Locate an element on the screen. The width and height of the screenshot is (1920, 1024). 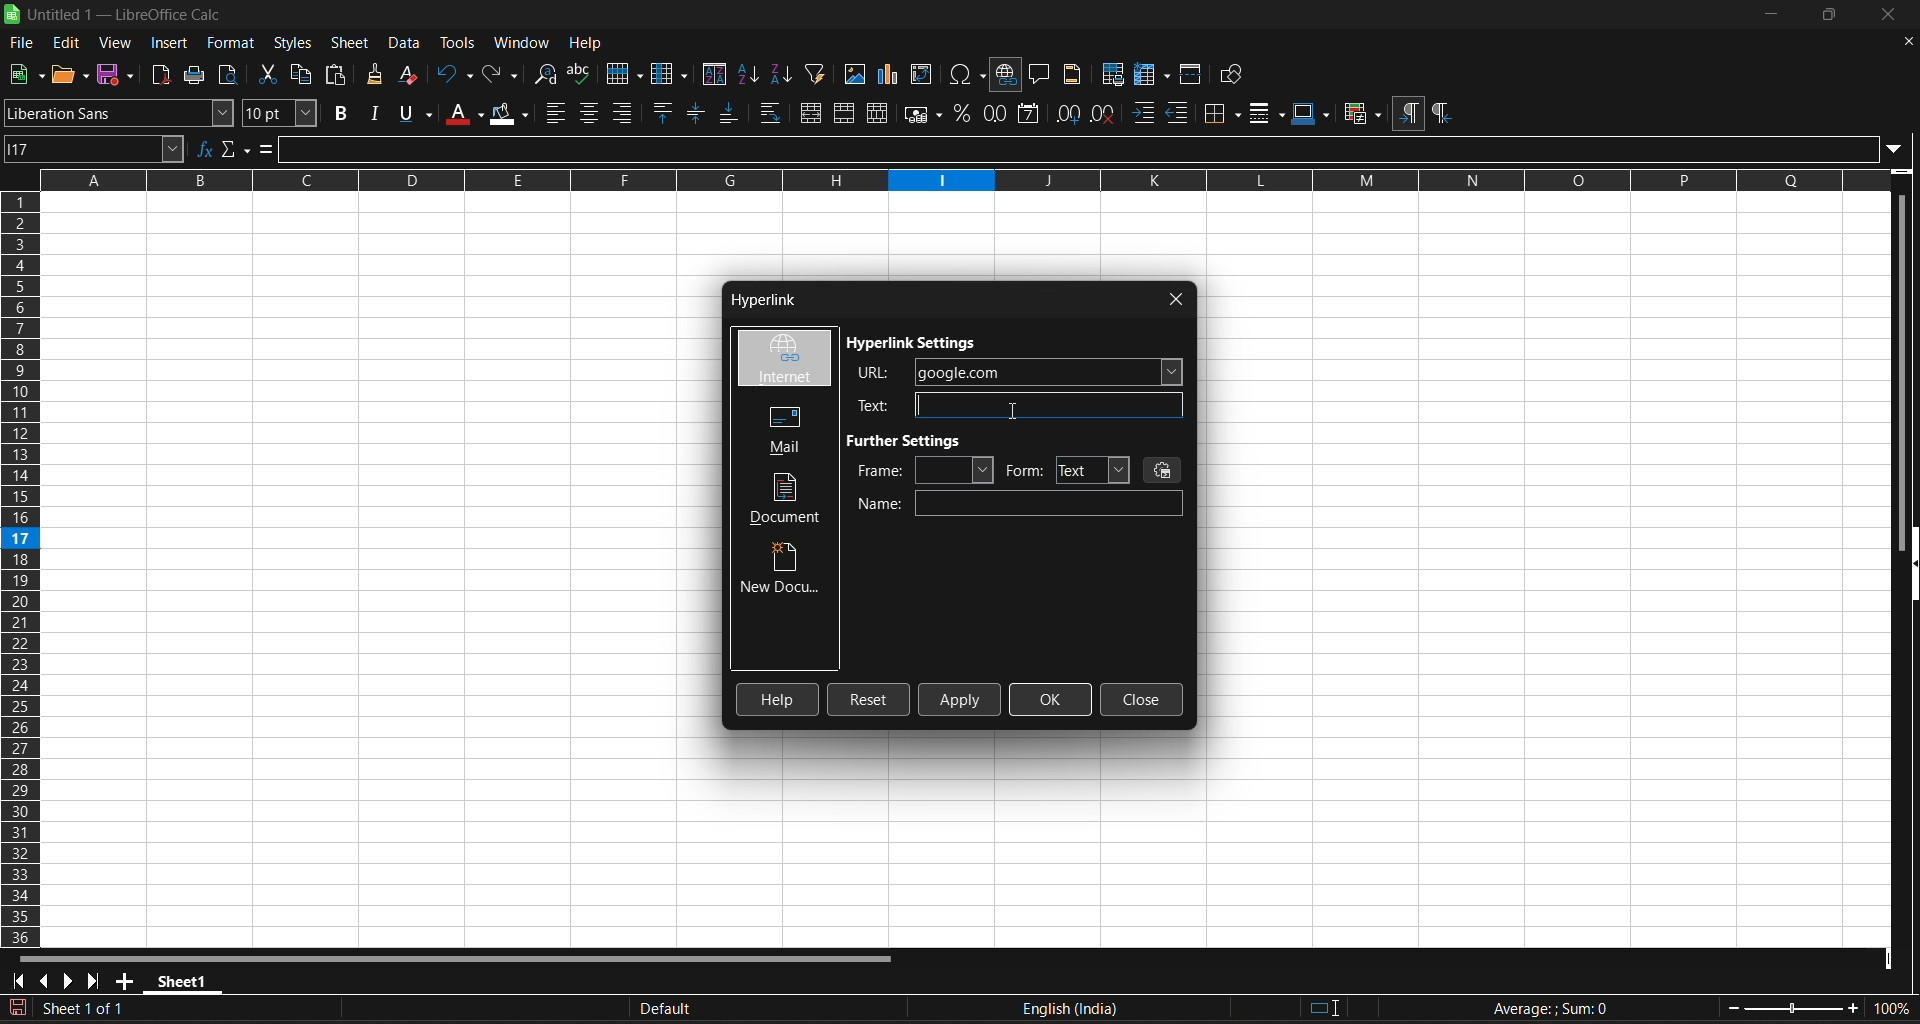
close document is located at coordinates (1907, 42).